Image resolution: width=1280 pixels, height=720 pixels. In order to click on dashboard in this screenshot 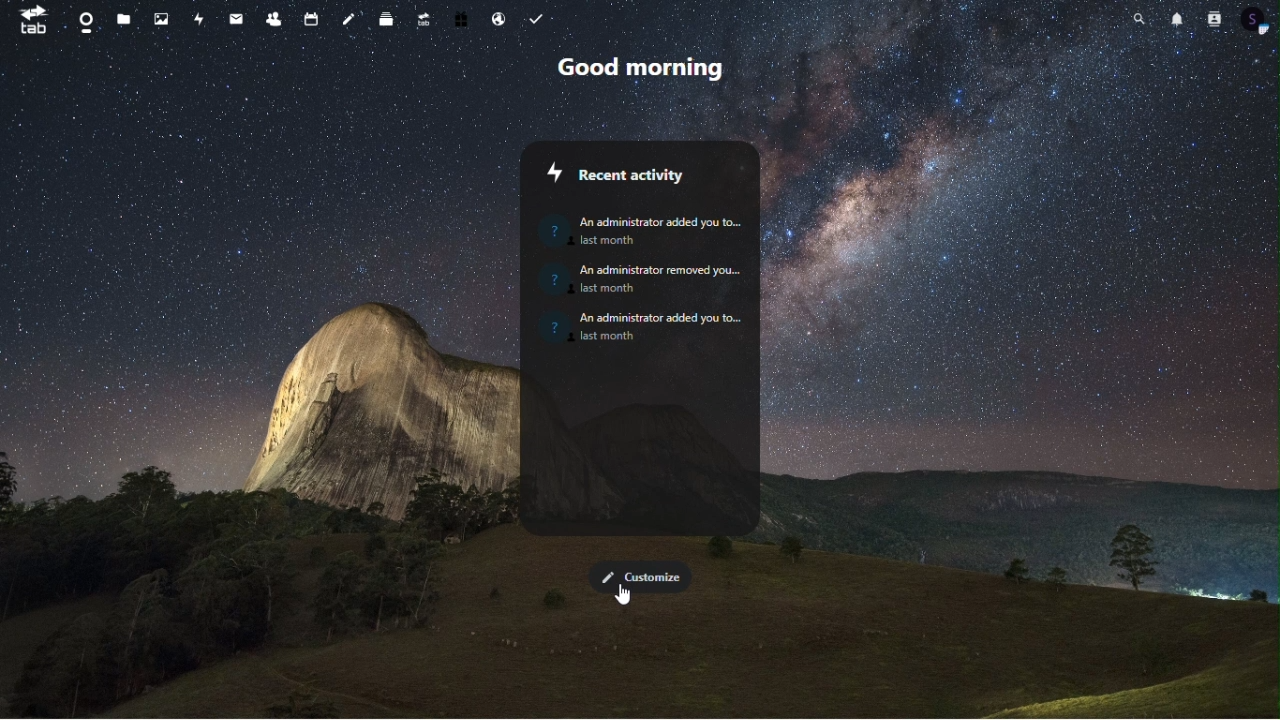, I will do `click(85, 21)`.